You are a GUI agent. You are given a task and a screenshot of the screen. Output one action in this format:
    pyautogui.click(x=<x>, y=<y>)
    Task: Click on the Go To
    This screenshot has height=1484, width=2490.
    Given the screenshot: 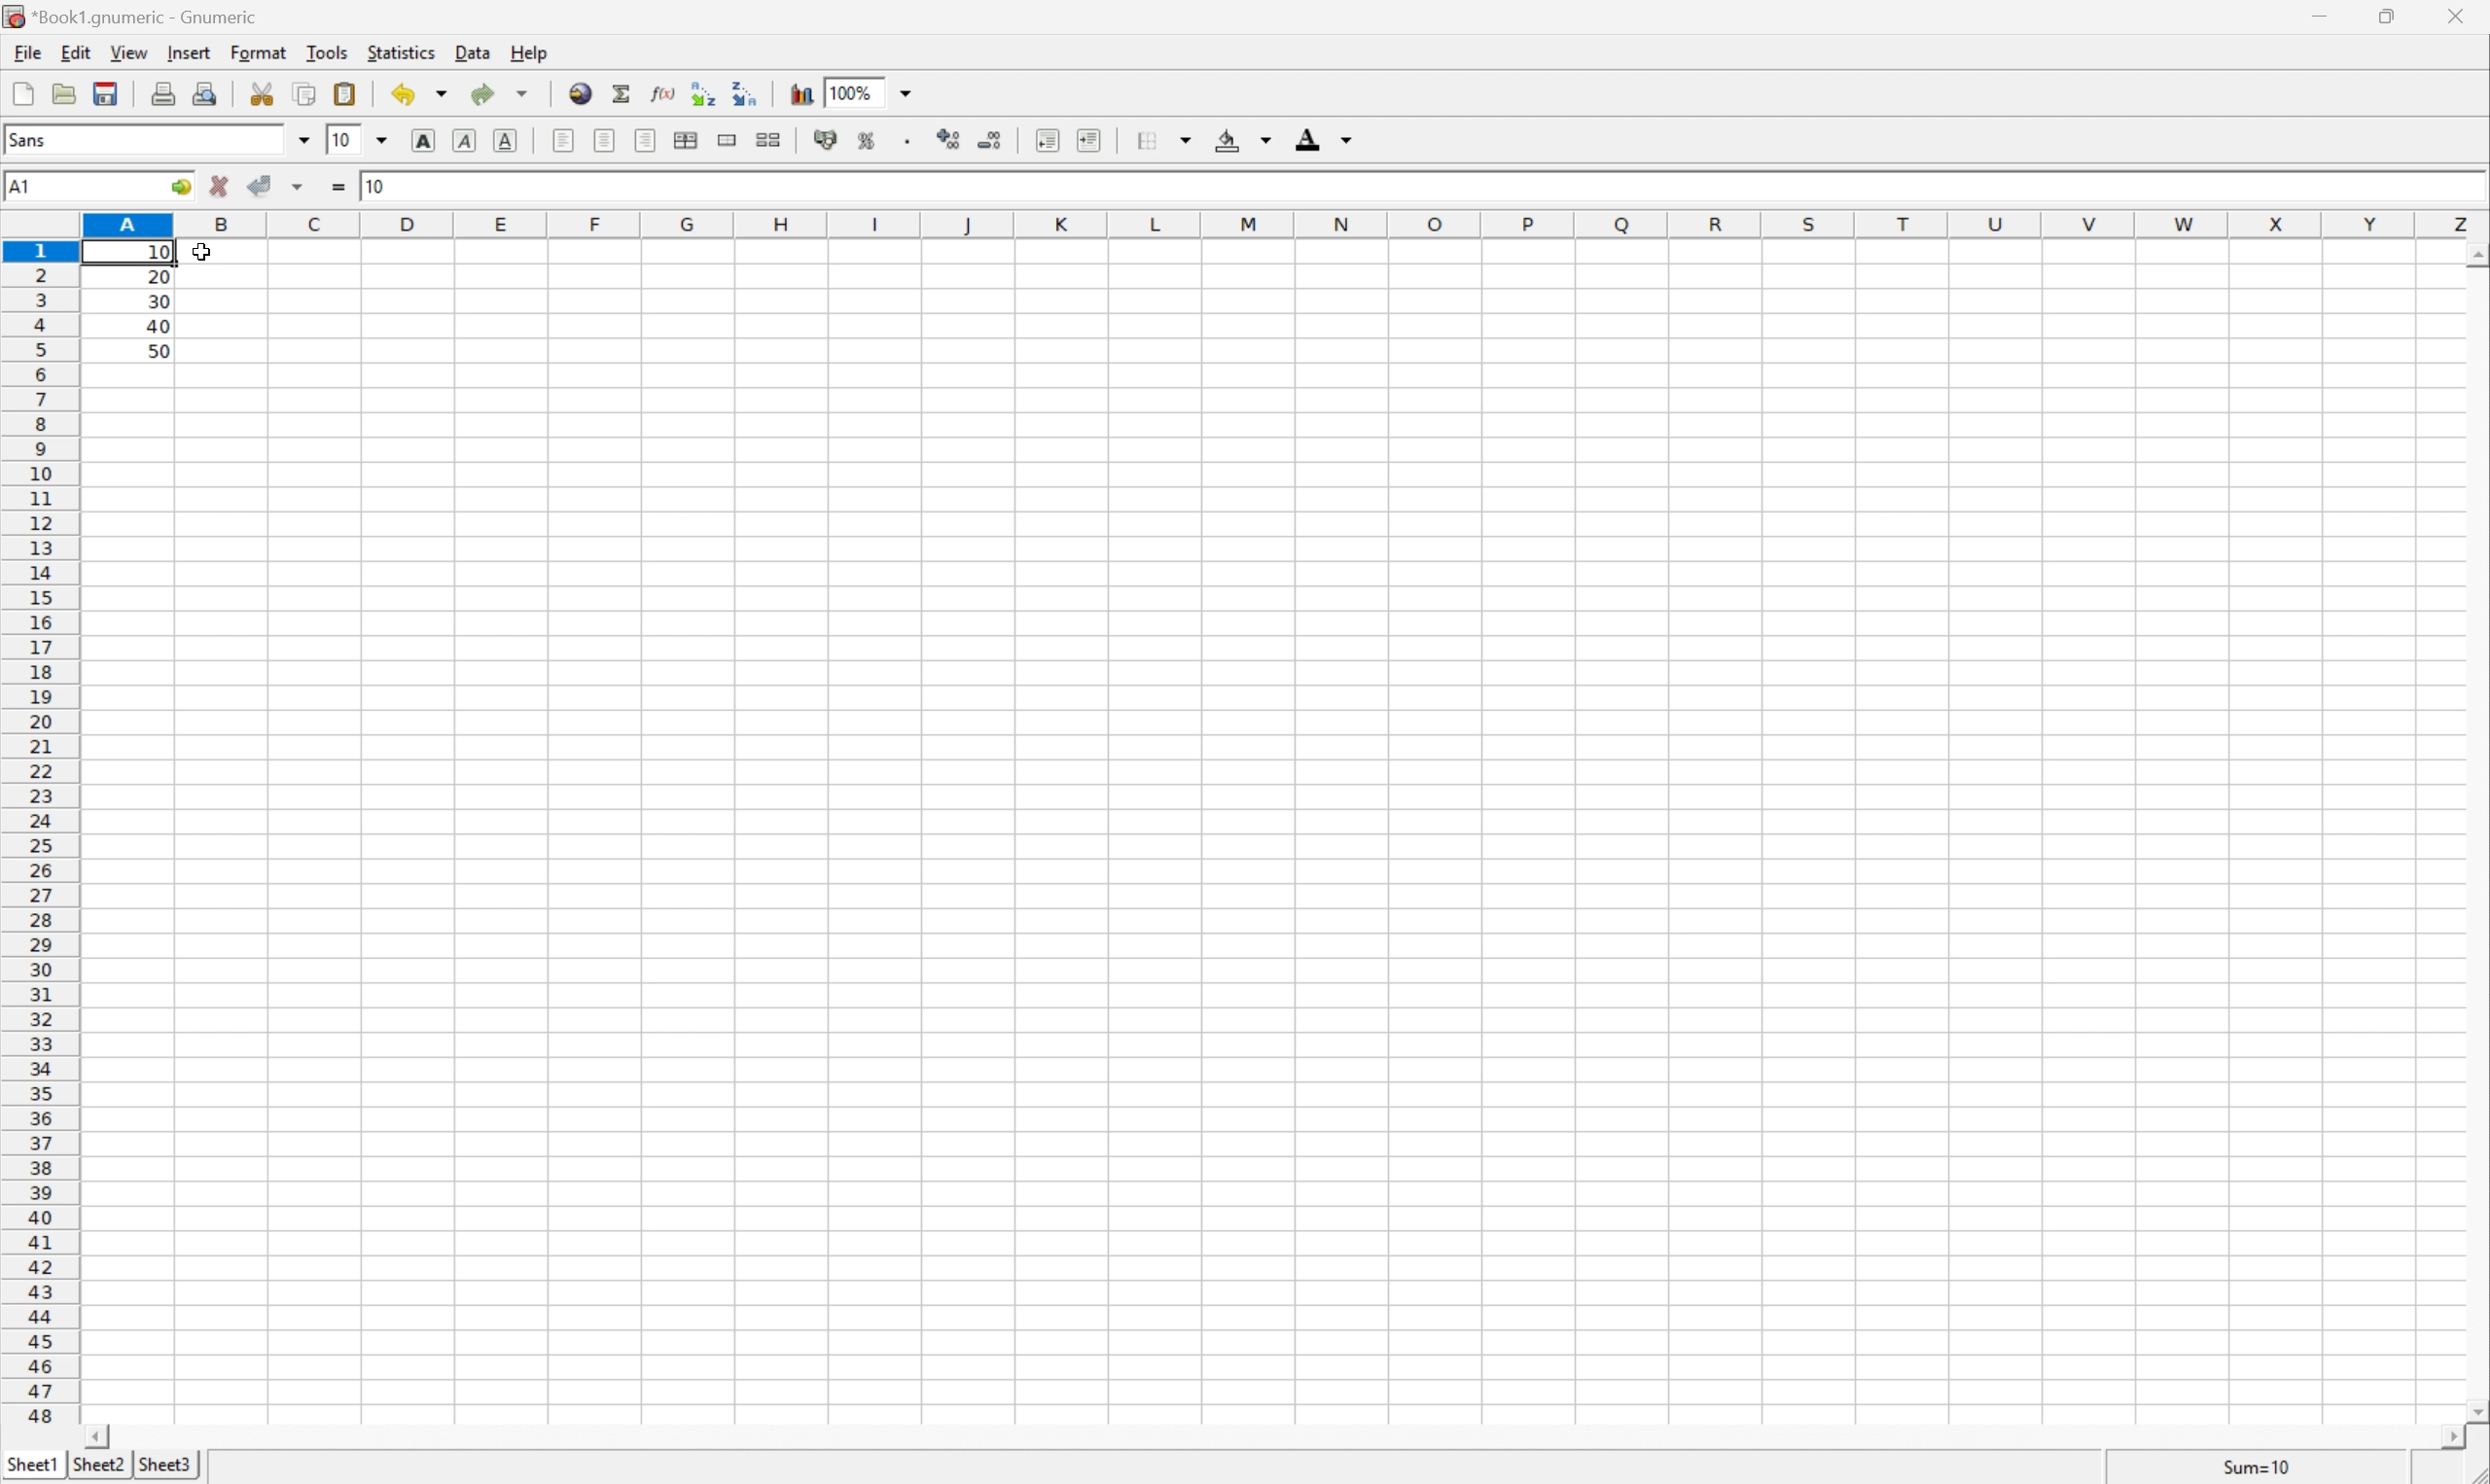 What is the action you would take?
    pyautogui.click(x=179, y=188)
    